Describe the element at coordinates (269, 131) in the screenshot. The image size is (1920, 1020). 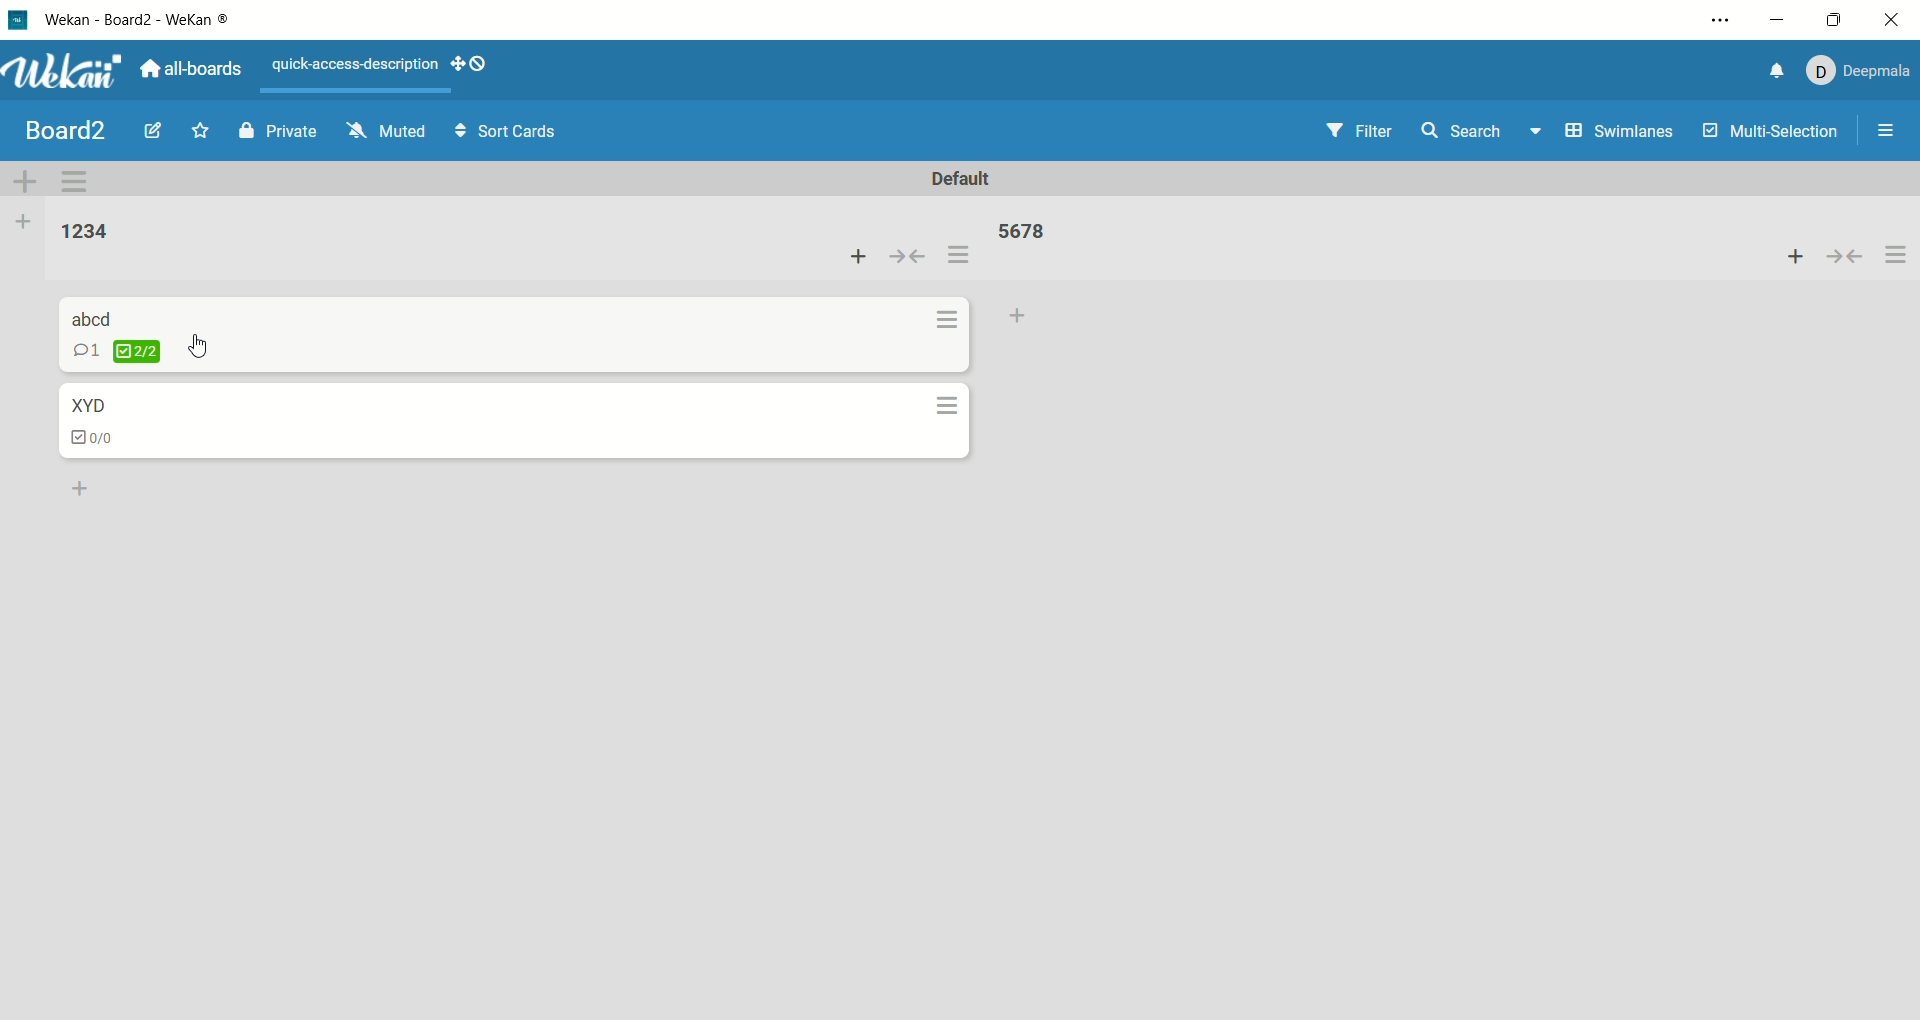
I see `private` at that location.